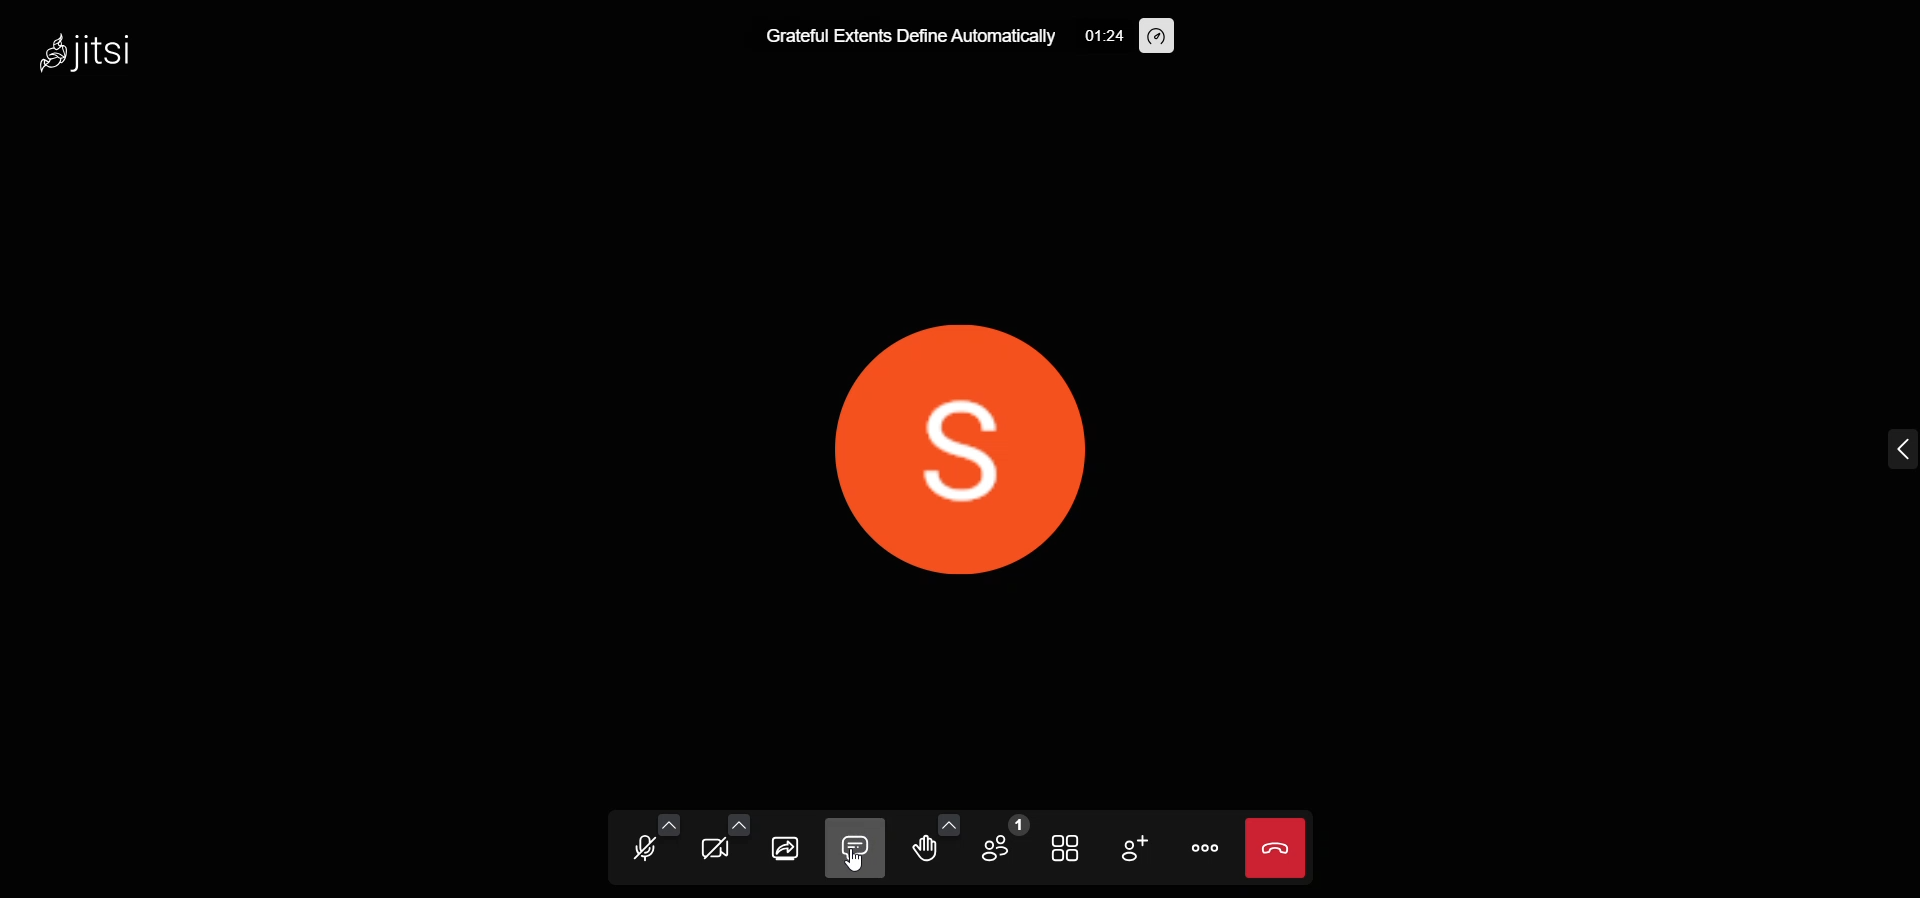  Describe the element at coordinates (858, 847) in the screenshot. I see `chat` at that location.